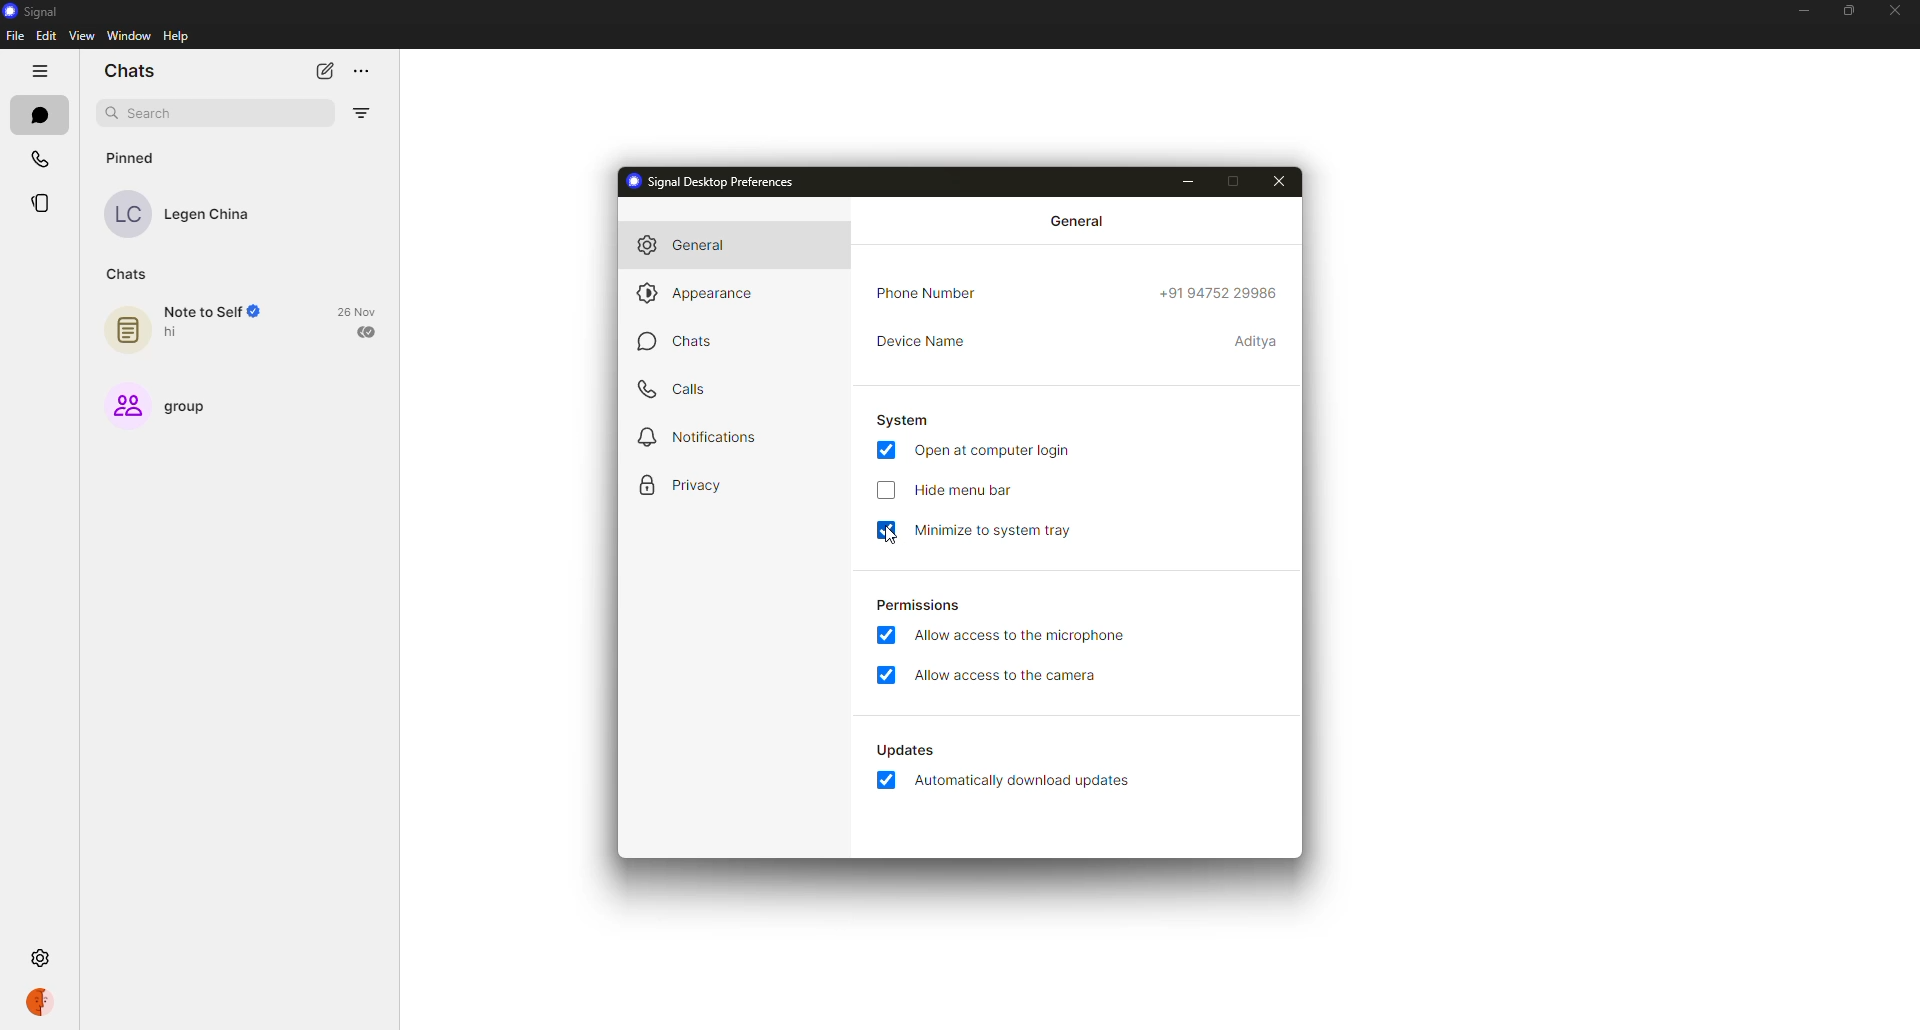  What do you see at coordinates (1240, 182) in the screenshot?
I see `maximize` at bounding box center [1240, 182].